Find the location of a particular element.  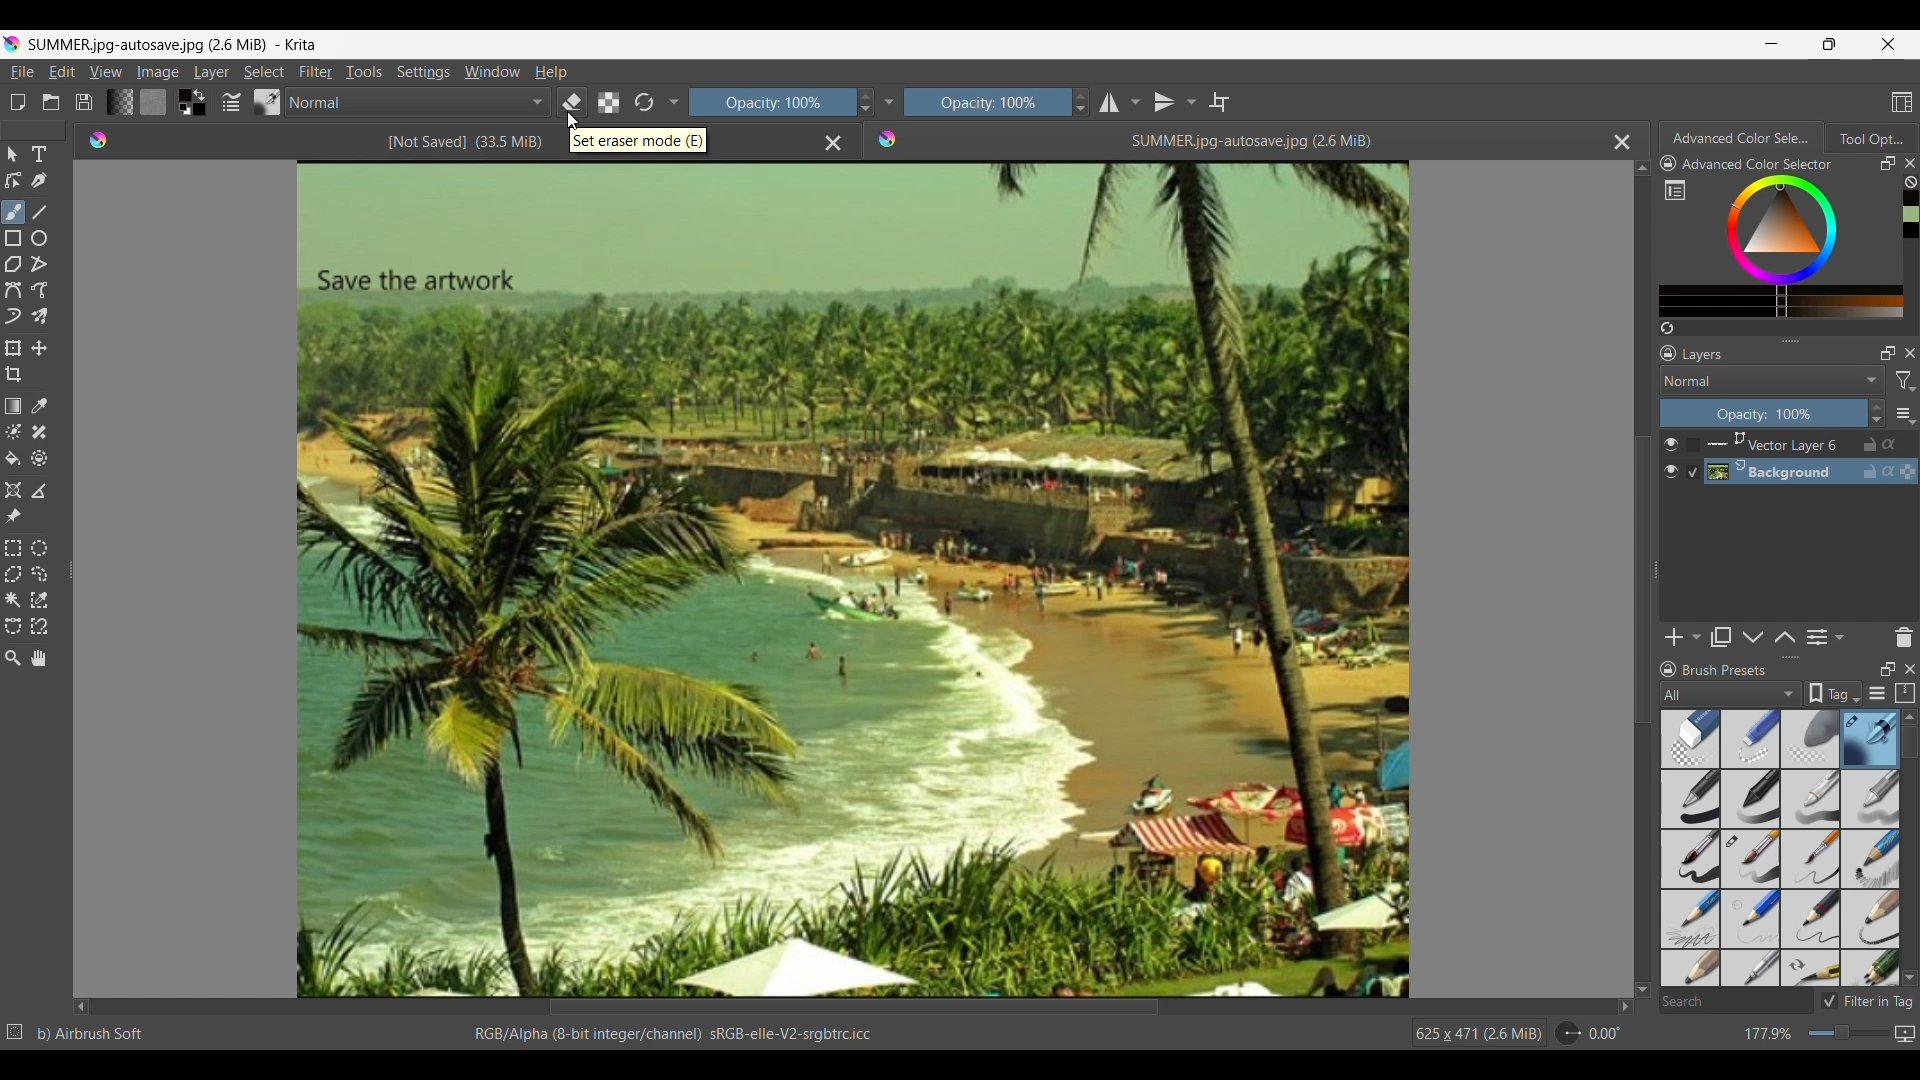

Normal is located at coordinates (418, 102).